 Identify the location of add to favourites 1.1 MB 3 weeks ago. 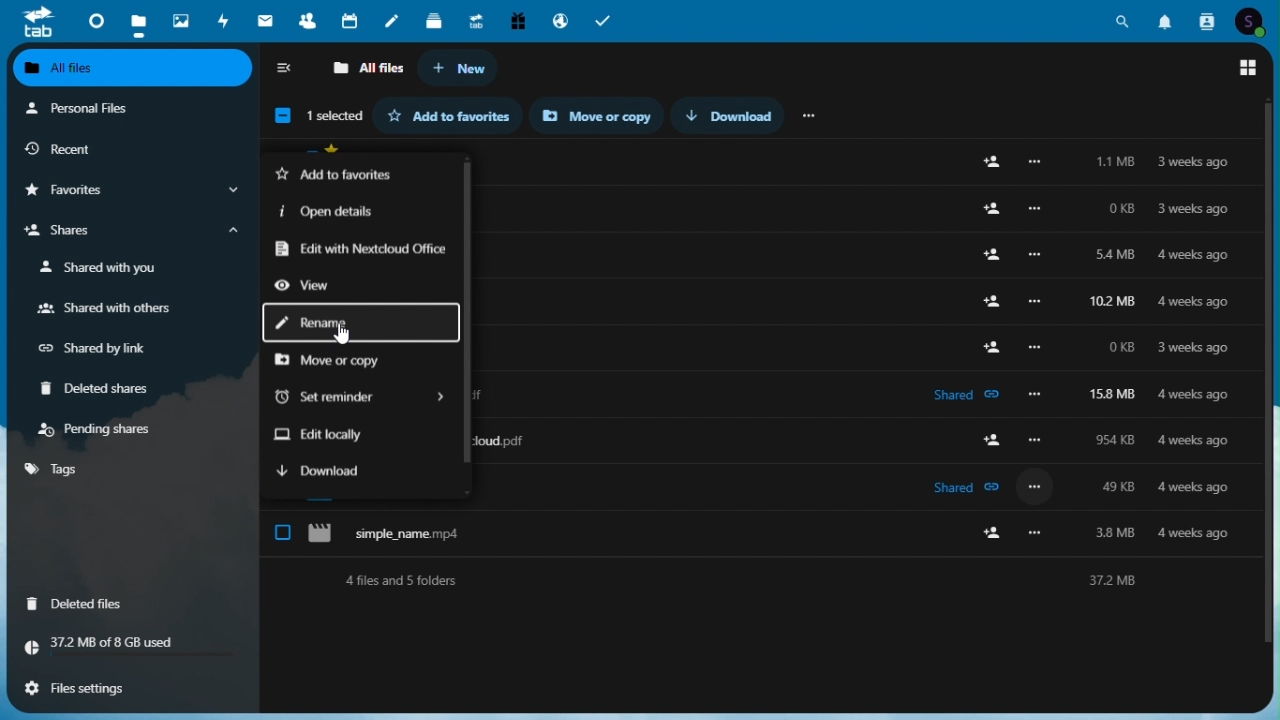
(757, 170).